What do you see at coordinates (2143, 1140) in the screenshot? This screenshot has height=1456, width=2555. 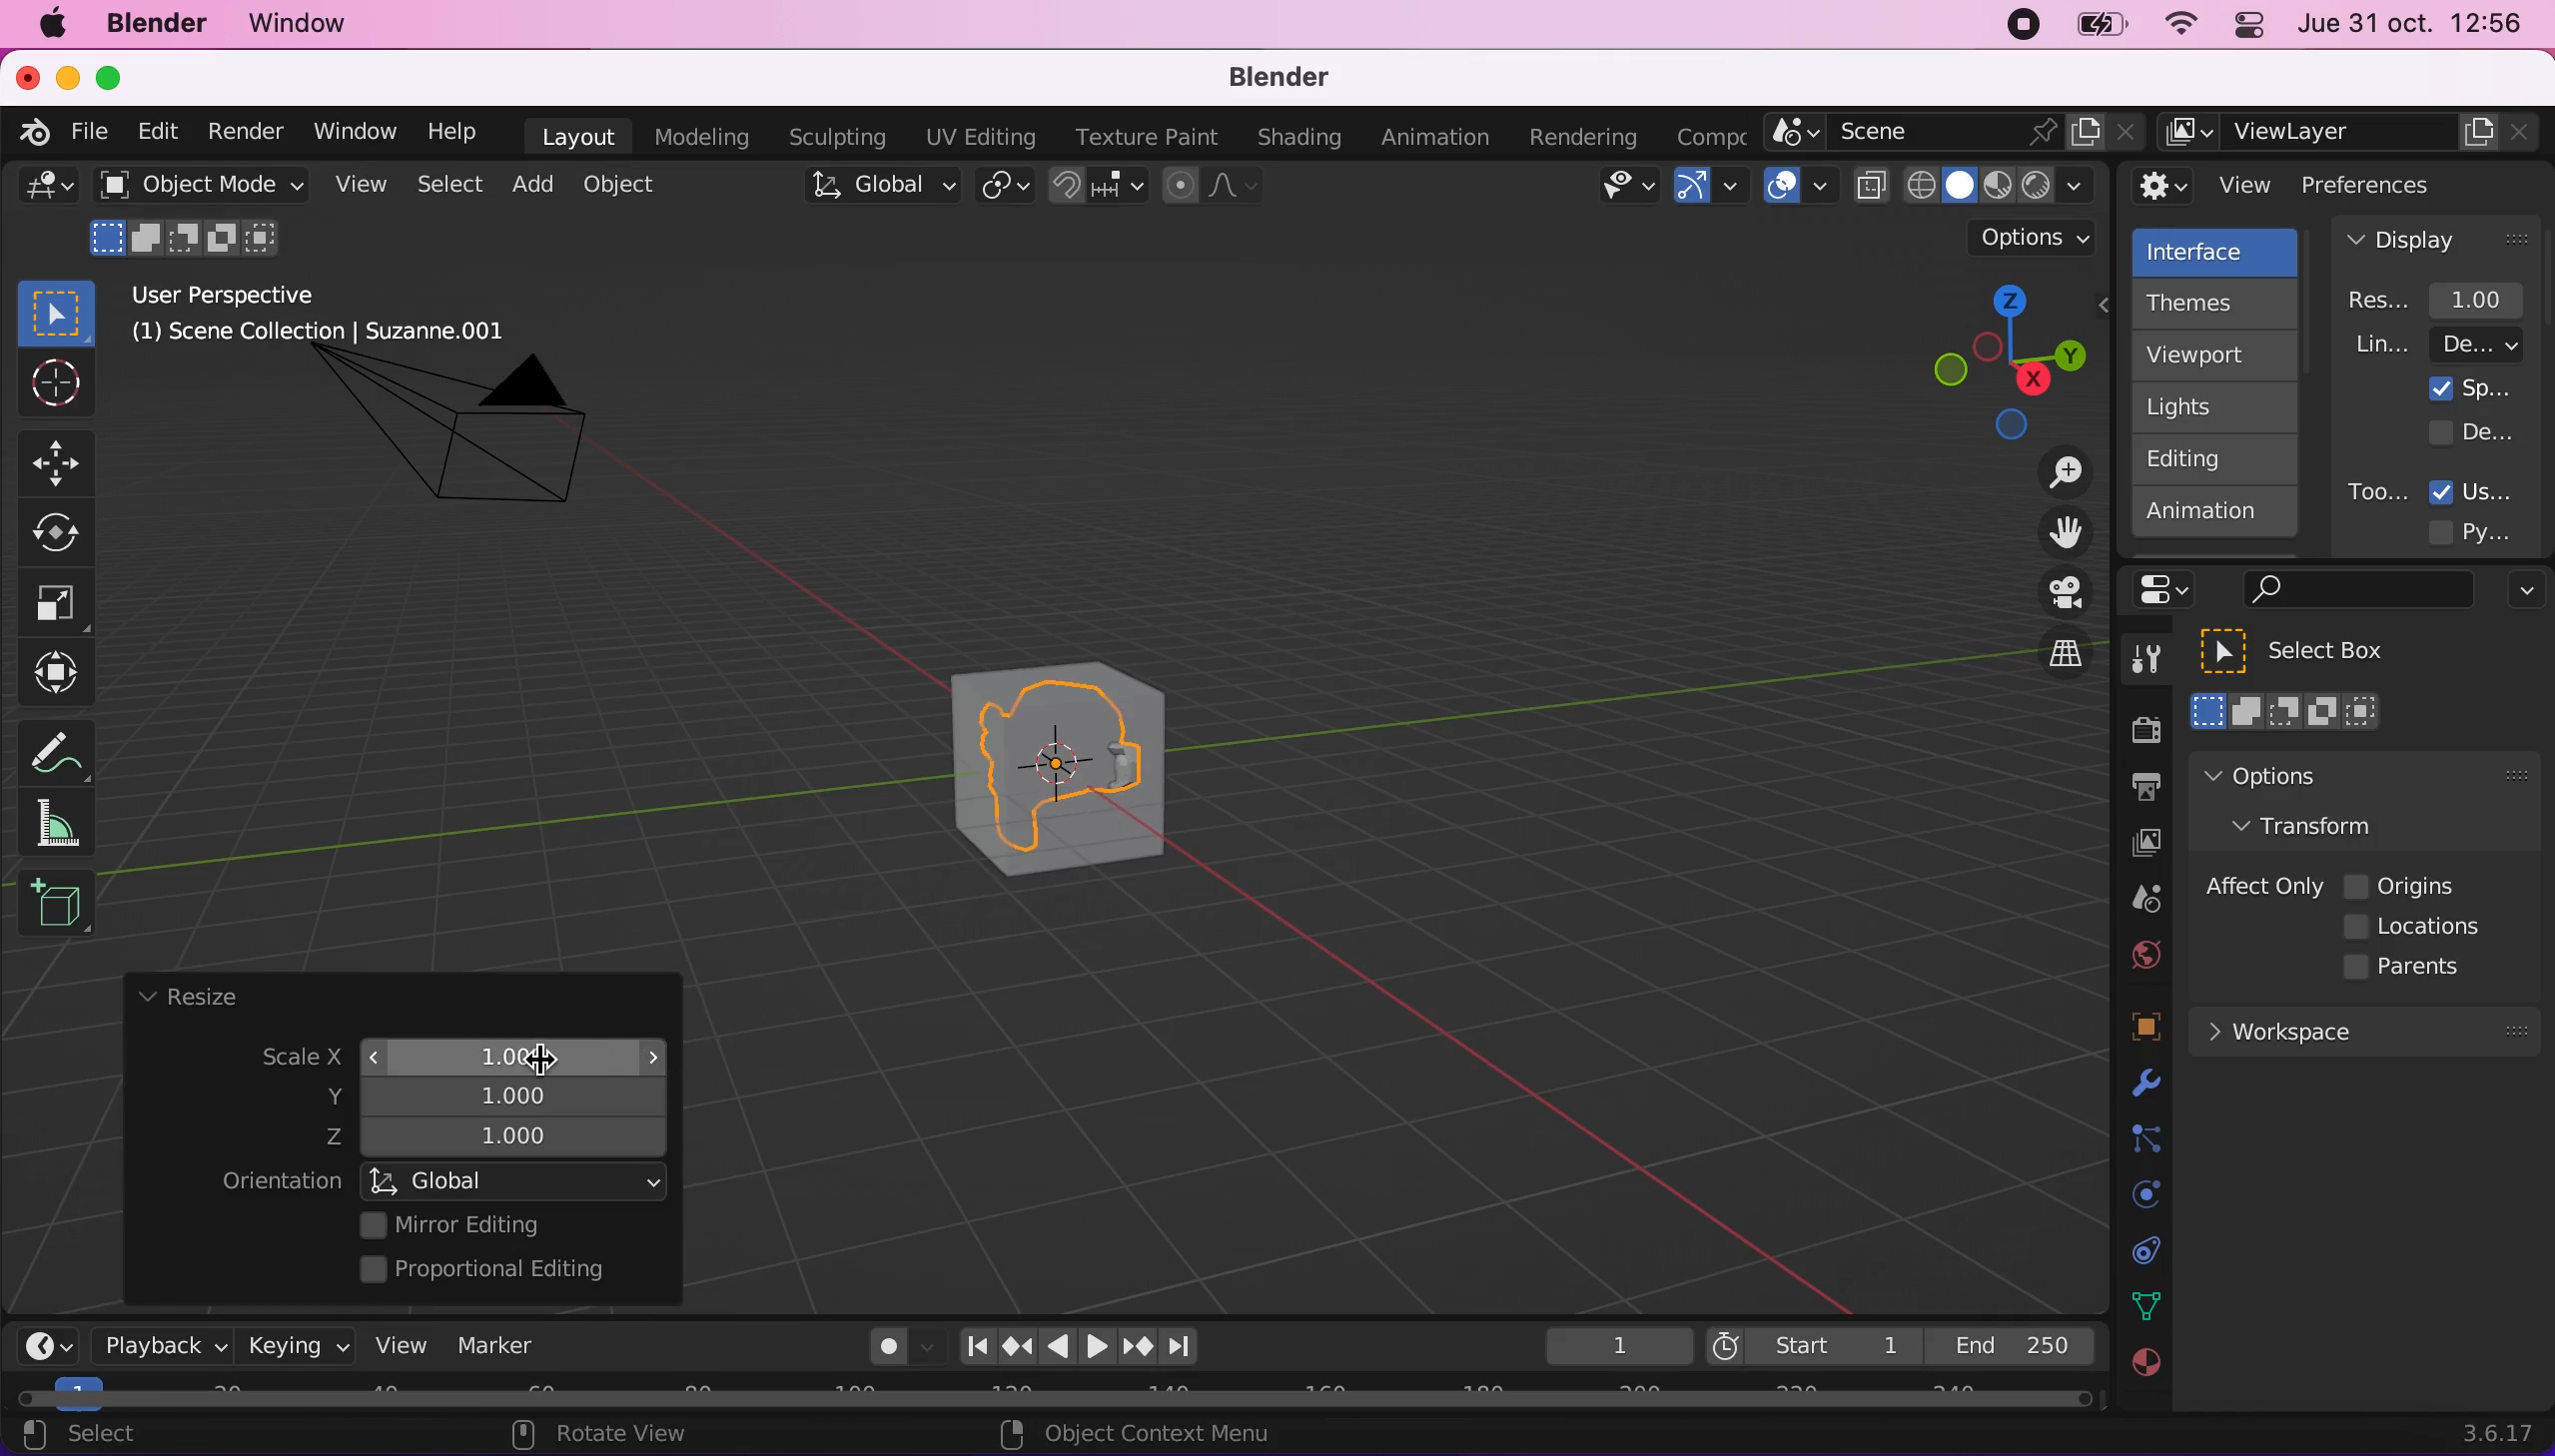 I see `constraints` at bounding box center [2143, 1140].